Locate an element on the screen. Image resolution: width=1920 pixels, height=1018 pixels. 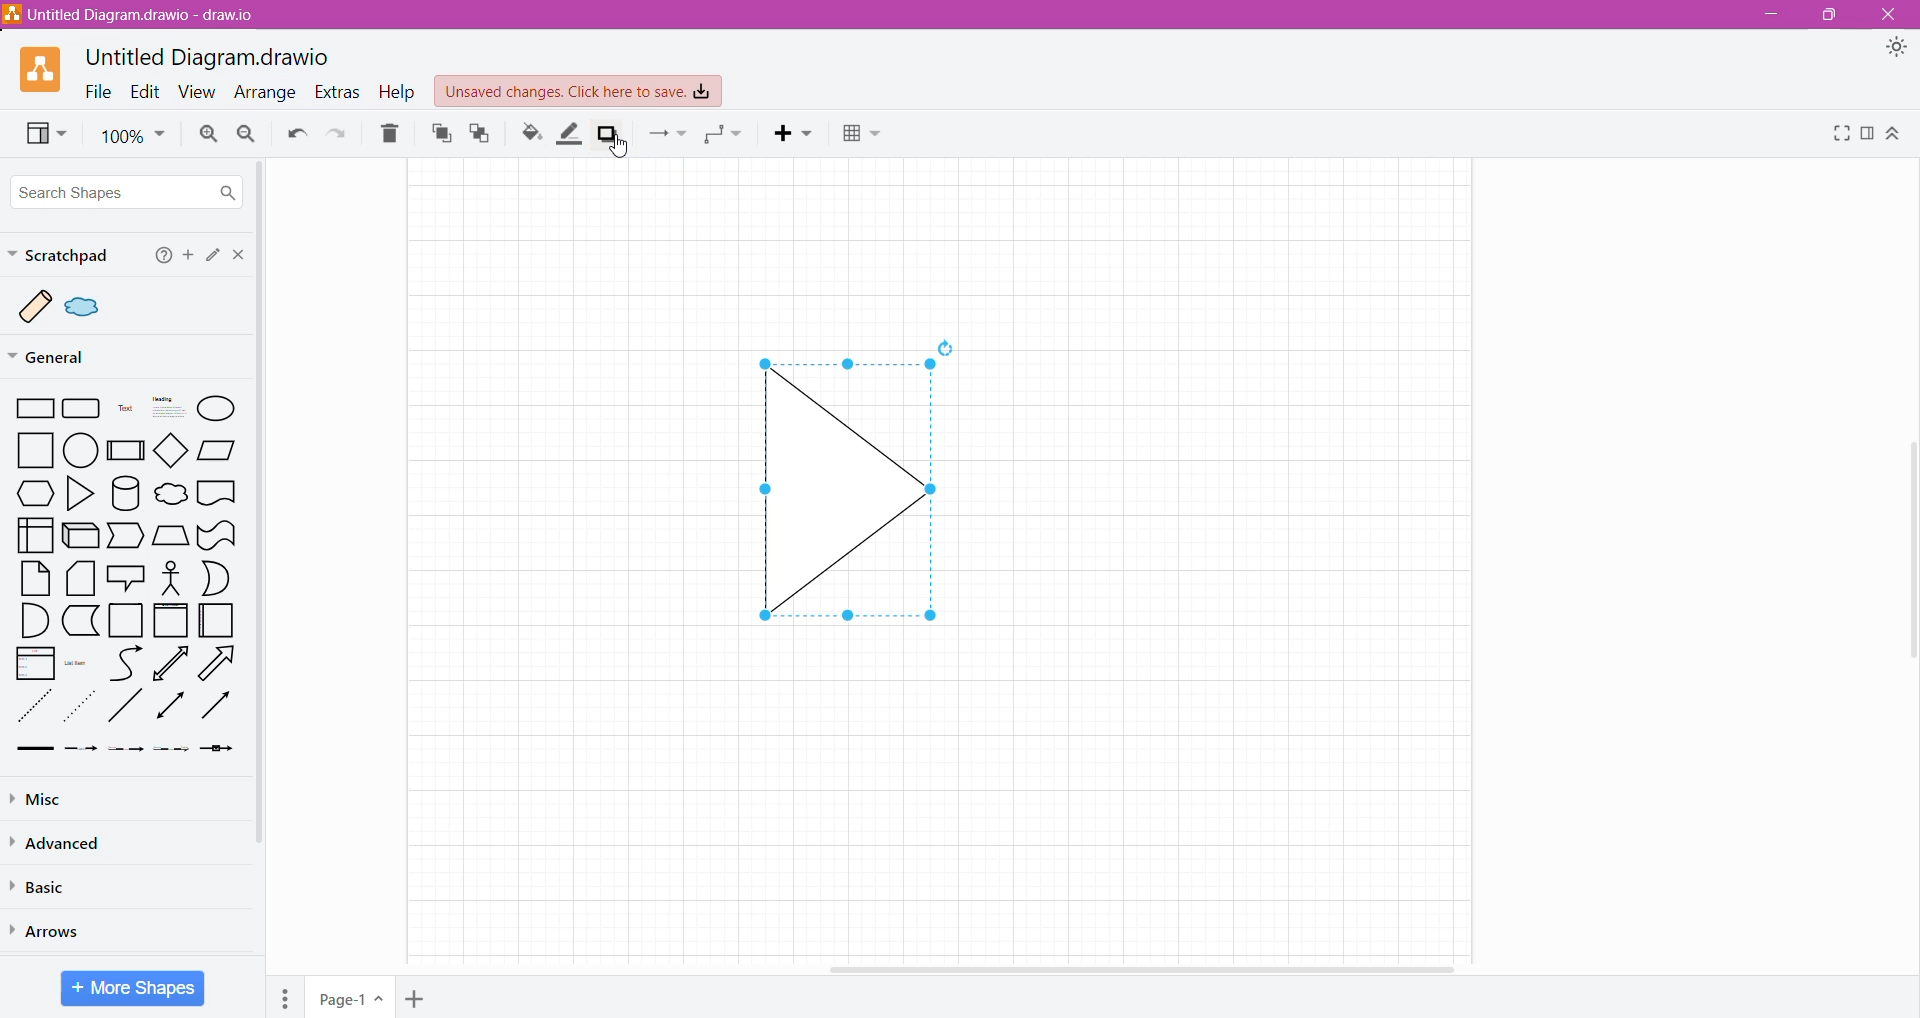
Untitled Diagram.draw.io is located at coordinates (208, 59).